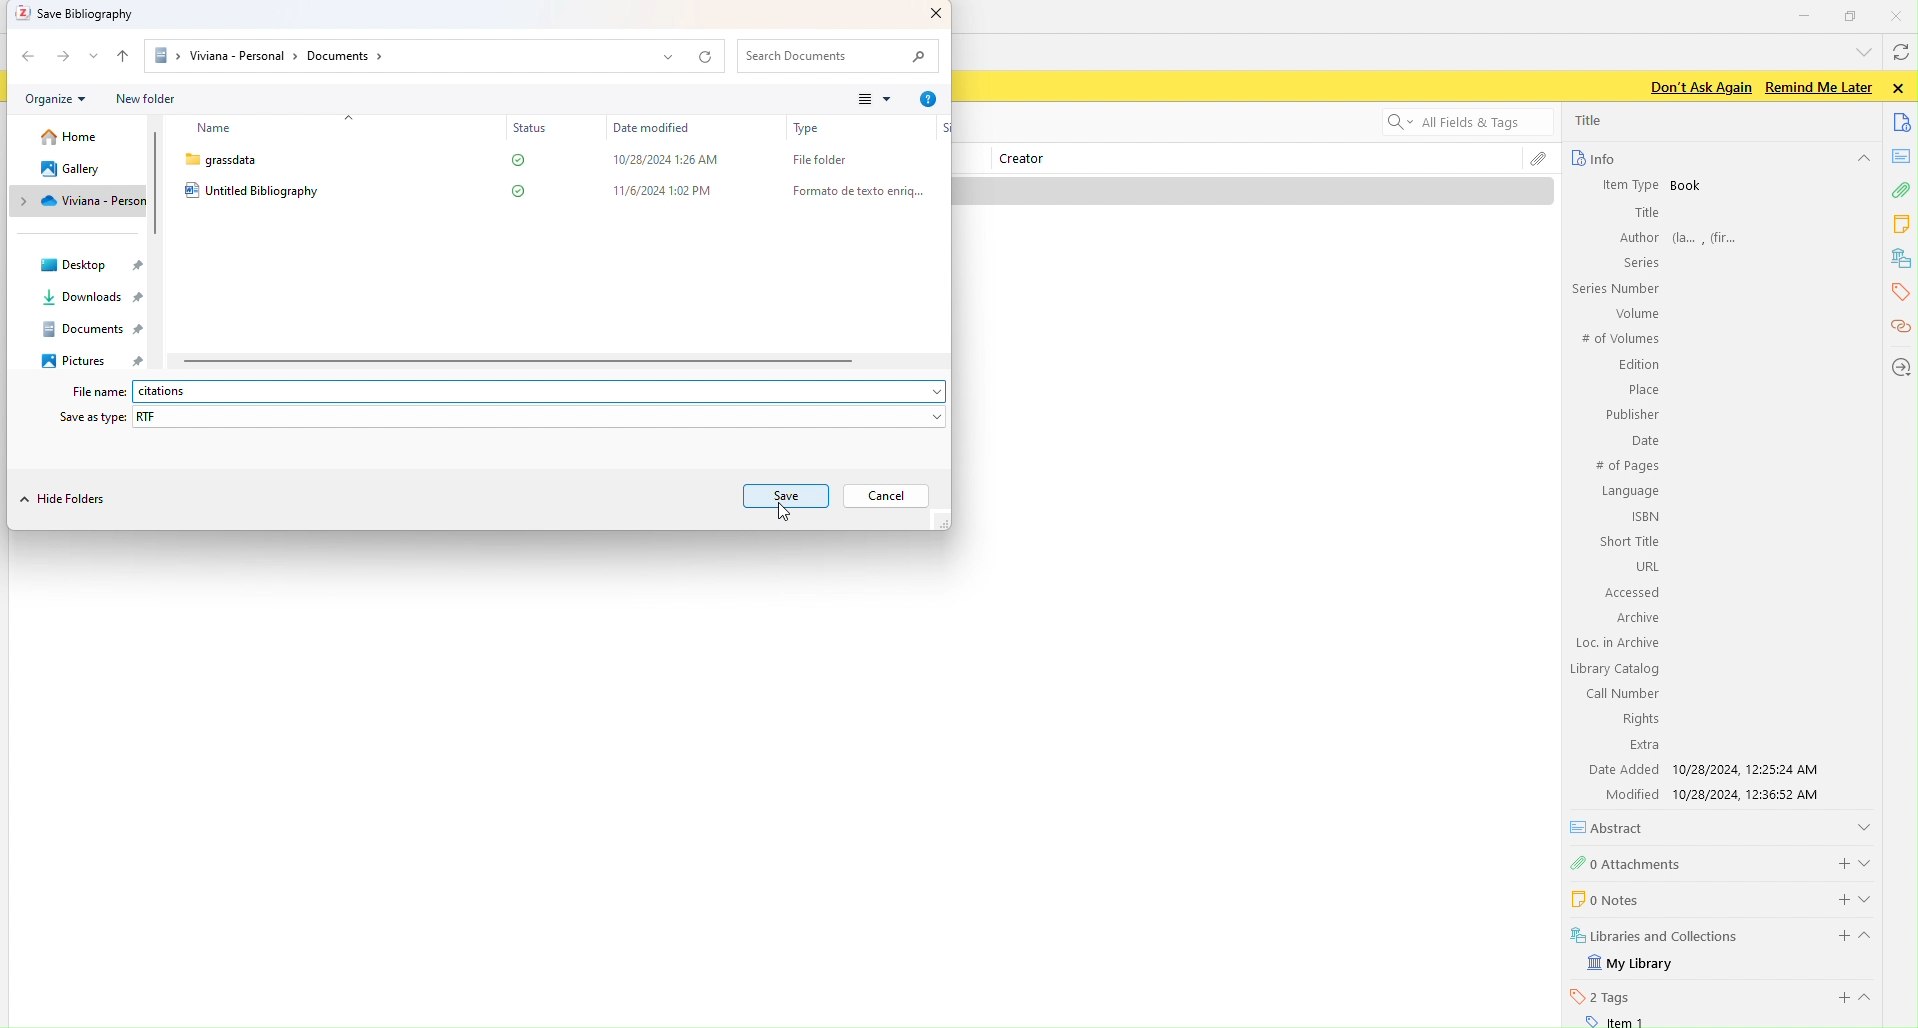  I want to click on Organize, so click(53, 98).